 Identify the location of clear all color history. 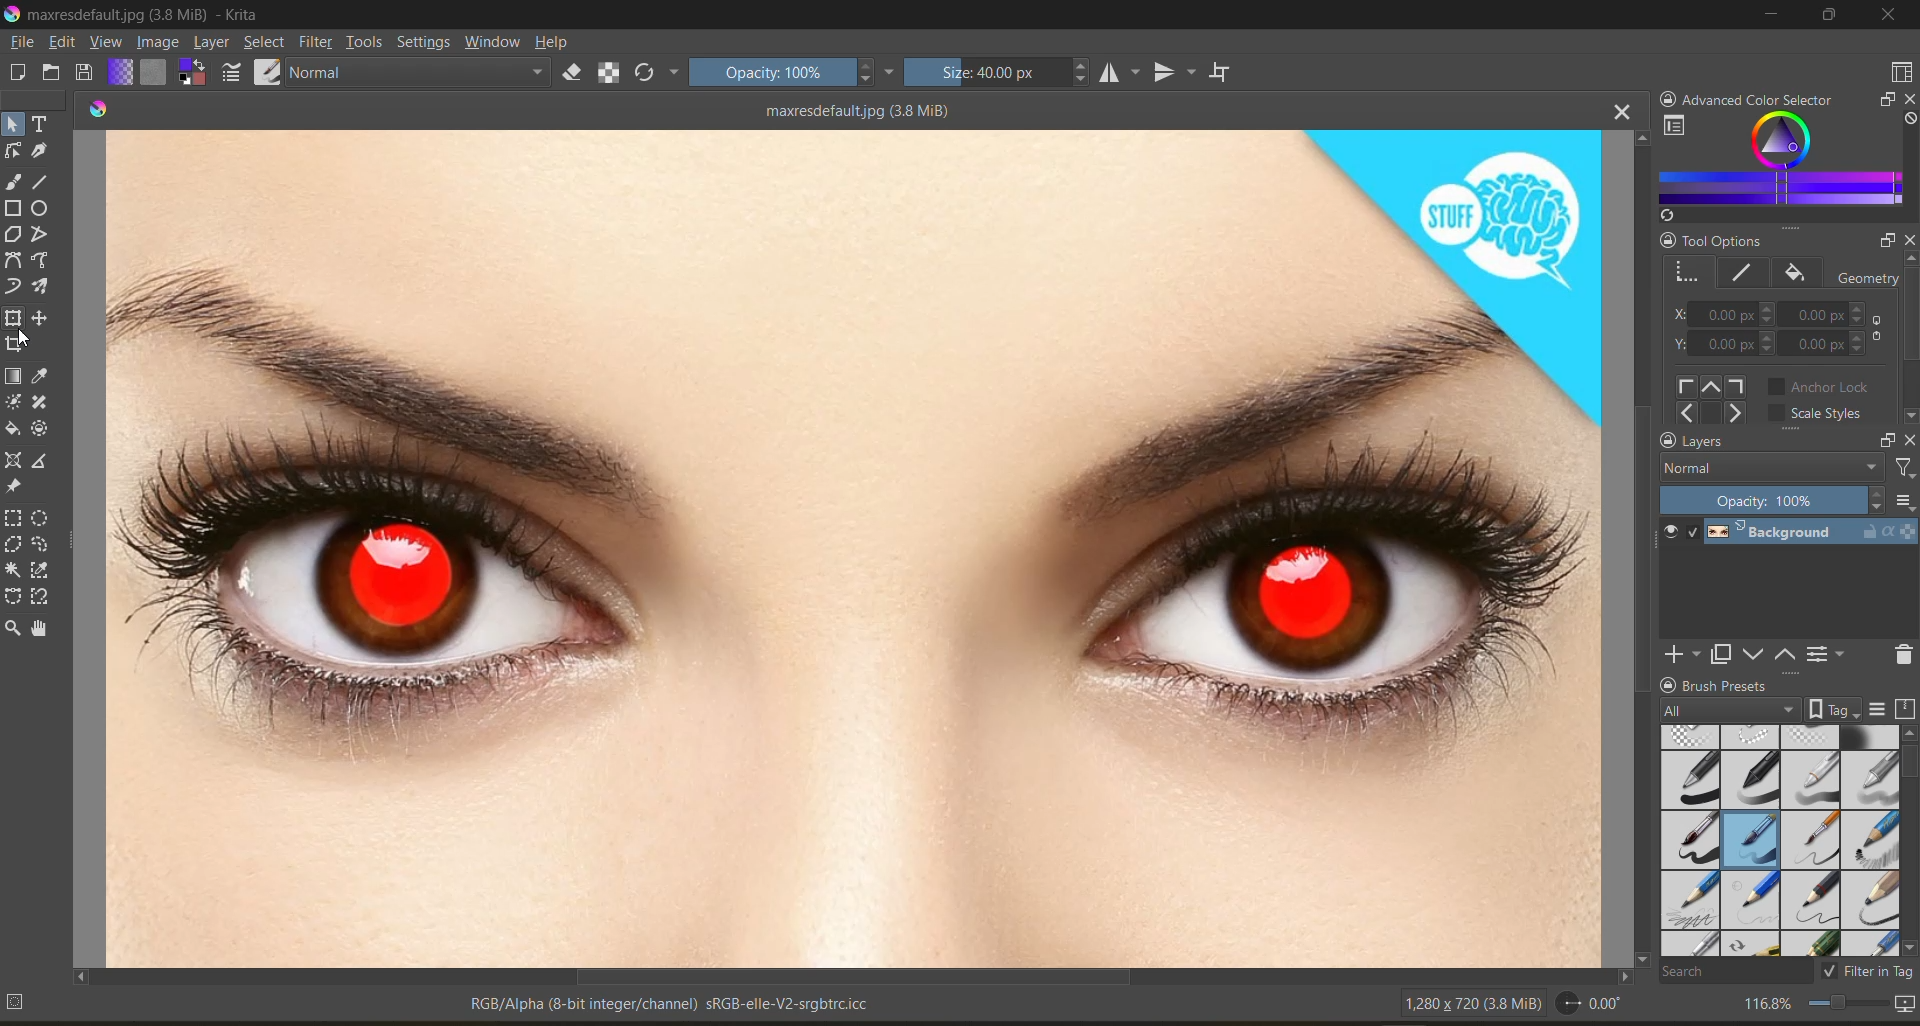
(1908, 122).